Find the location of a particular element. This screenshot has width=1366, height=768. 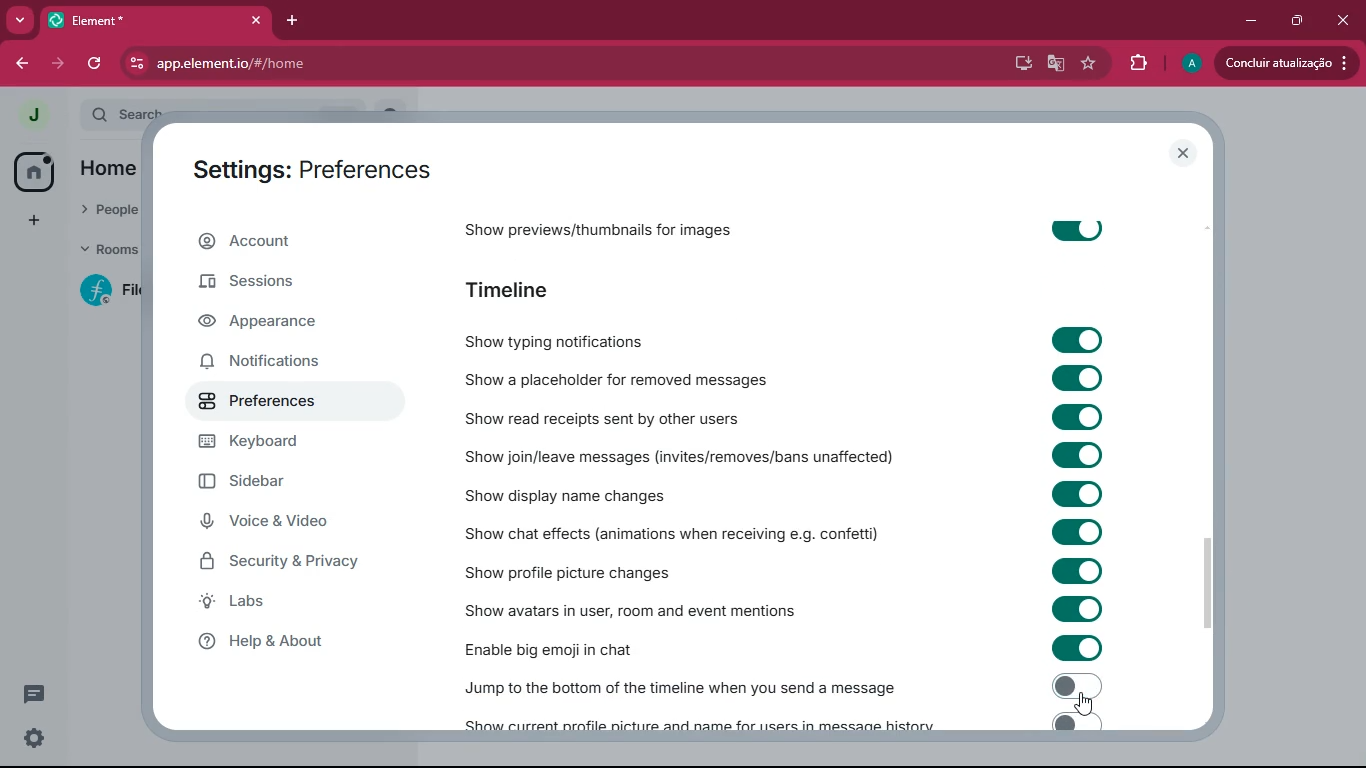

minimize is located at coordinates (1252, 18).